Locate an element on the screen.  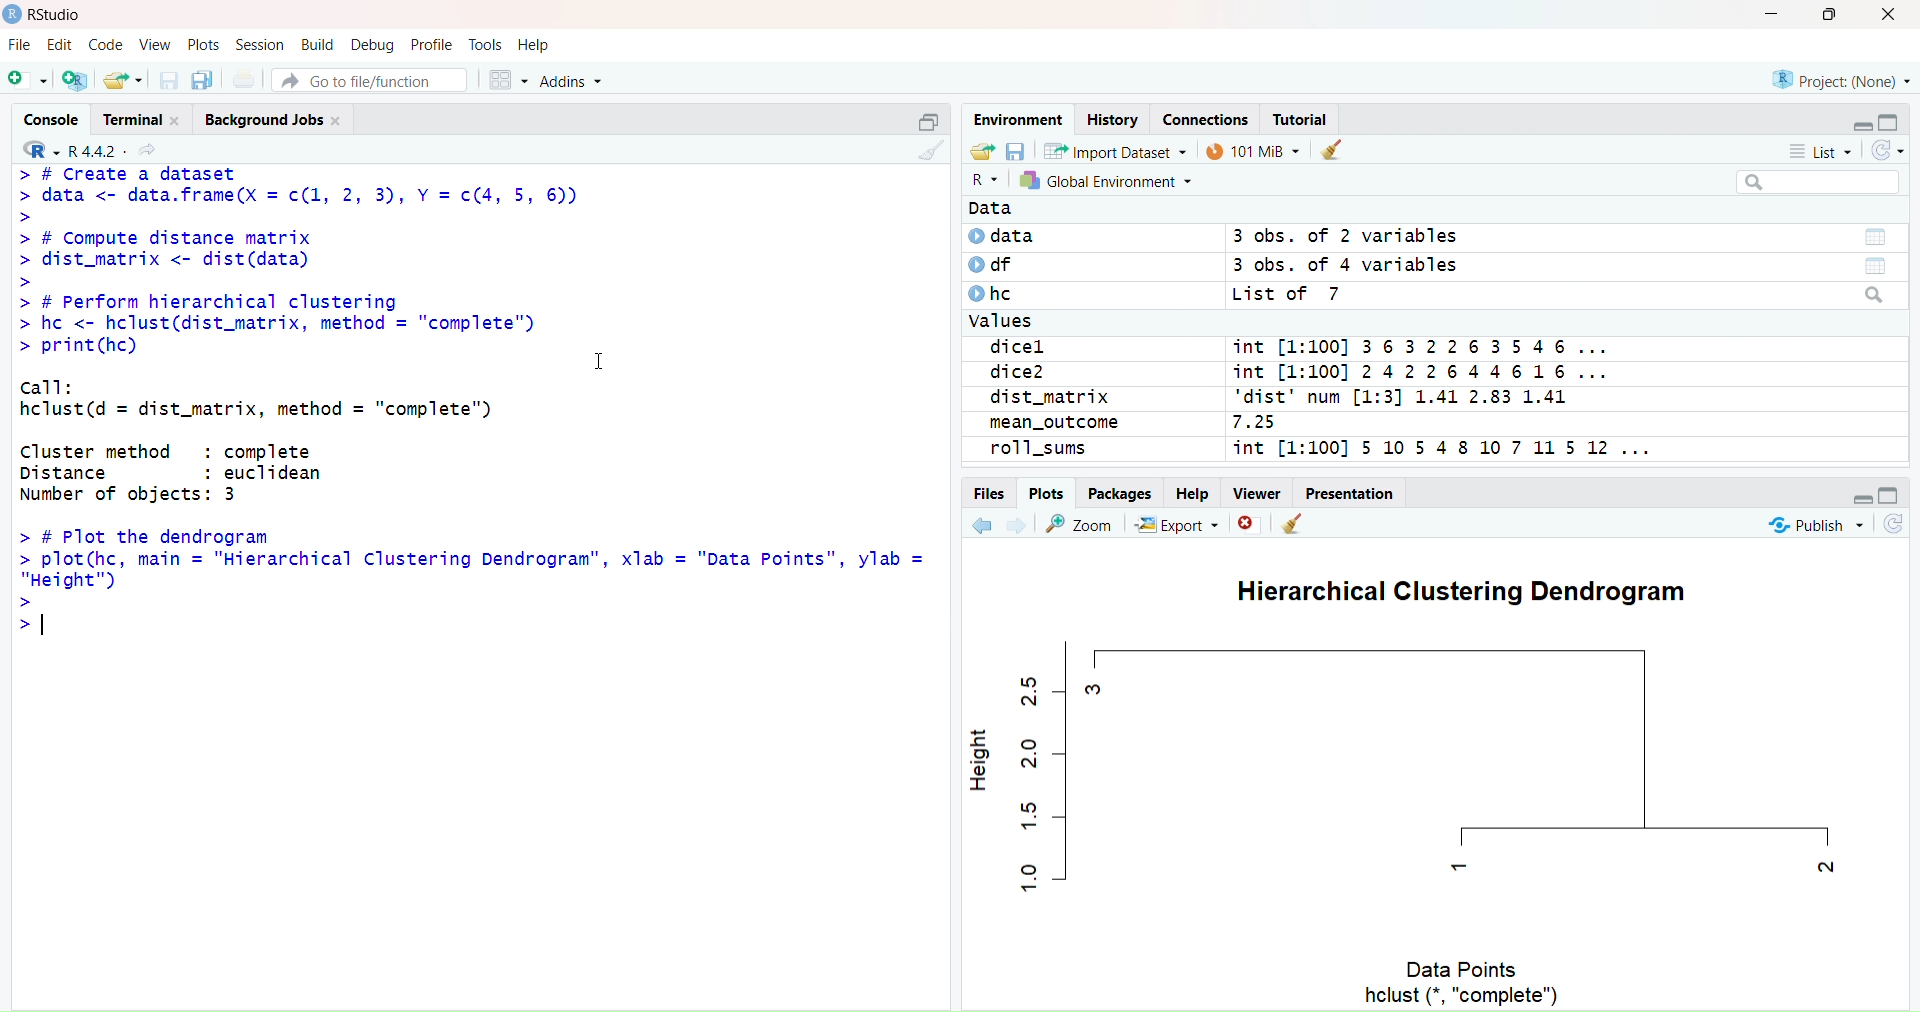
Publish is located at coordinates (1800, 525).